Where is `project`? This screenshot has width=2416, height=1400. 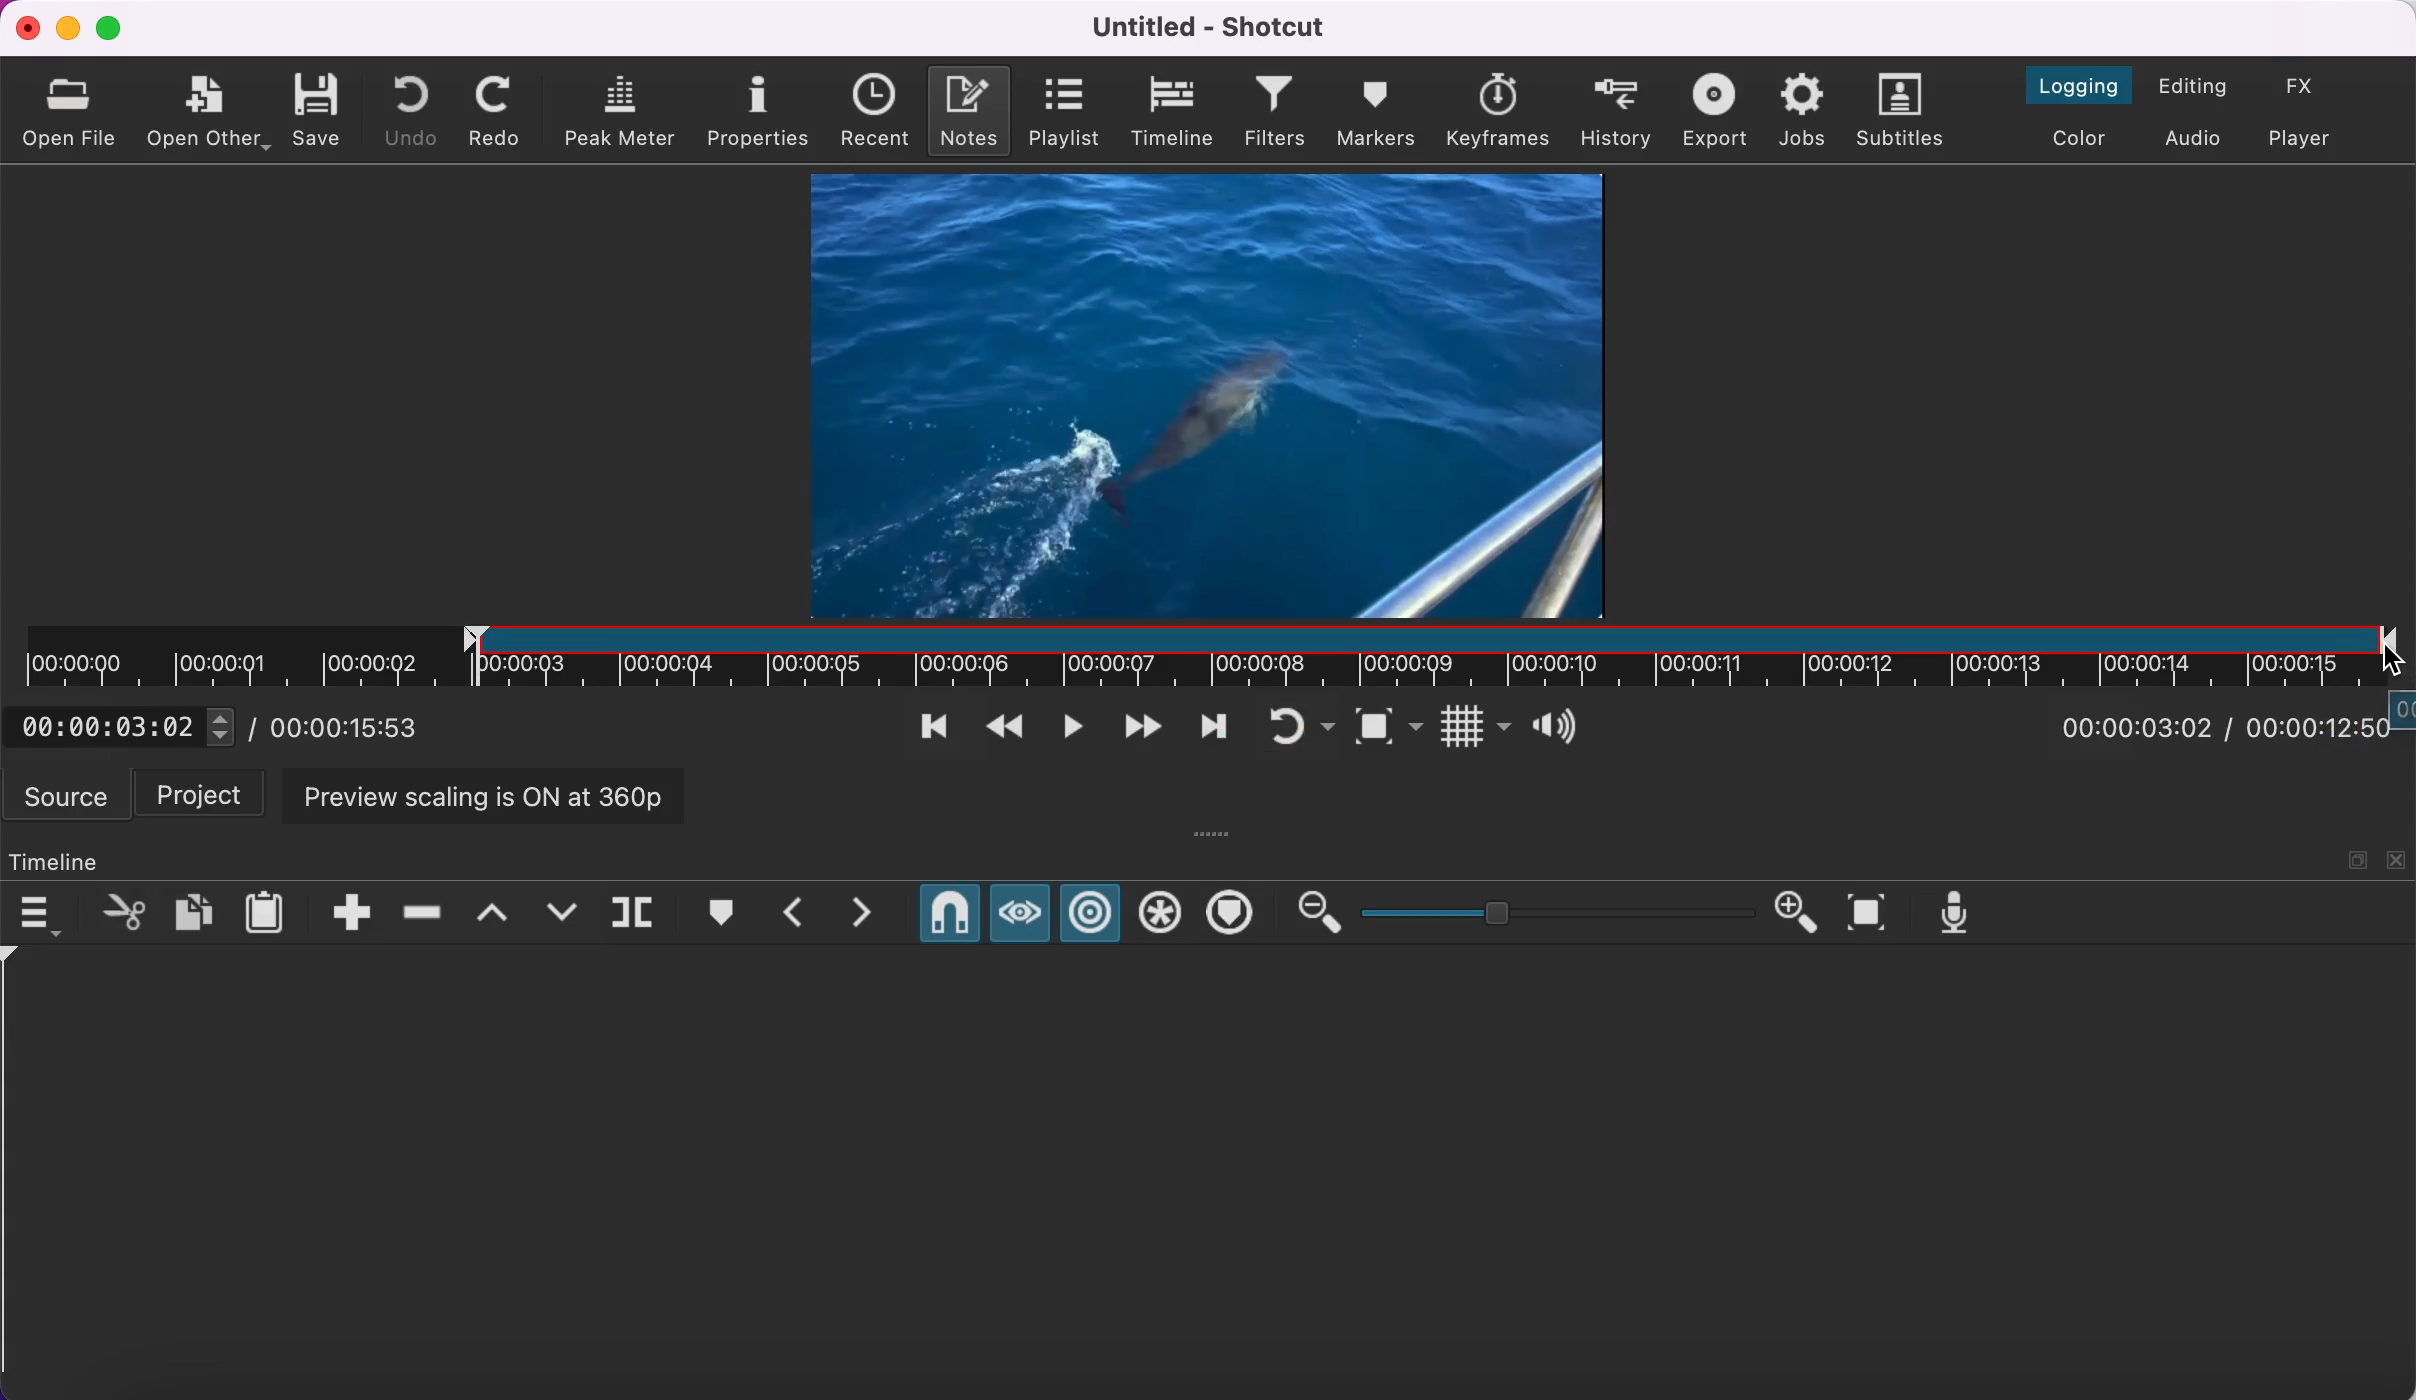
project is located at coordinates (202, 795).